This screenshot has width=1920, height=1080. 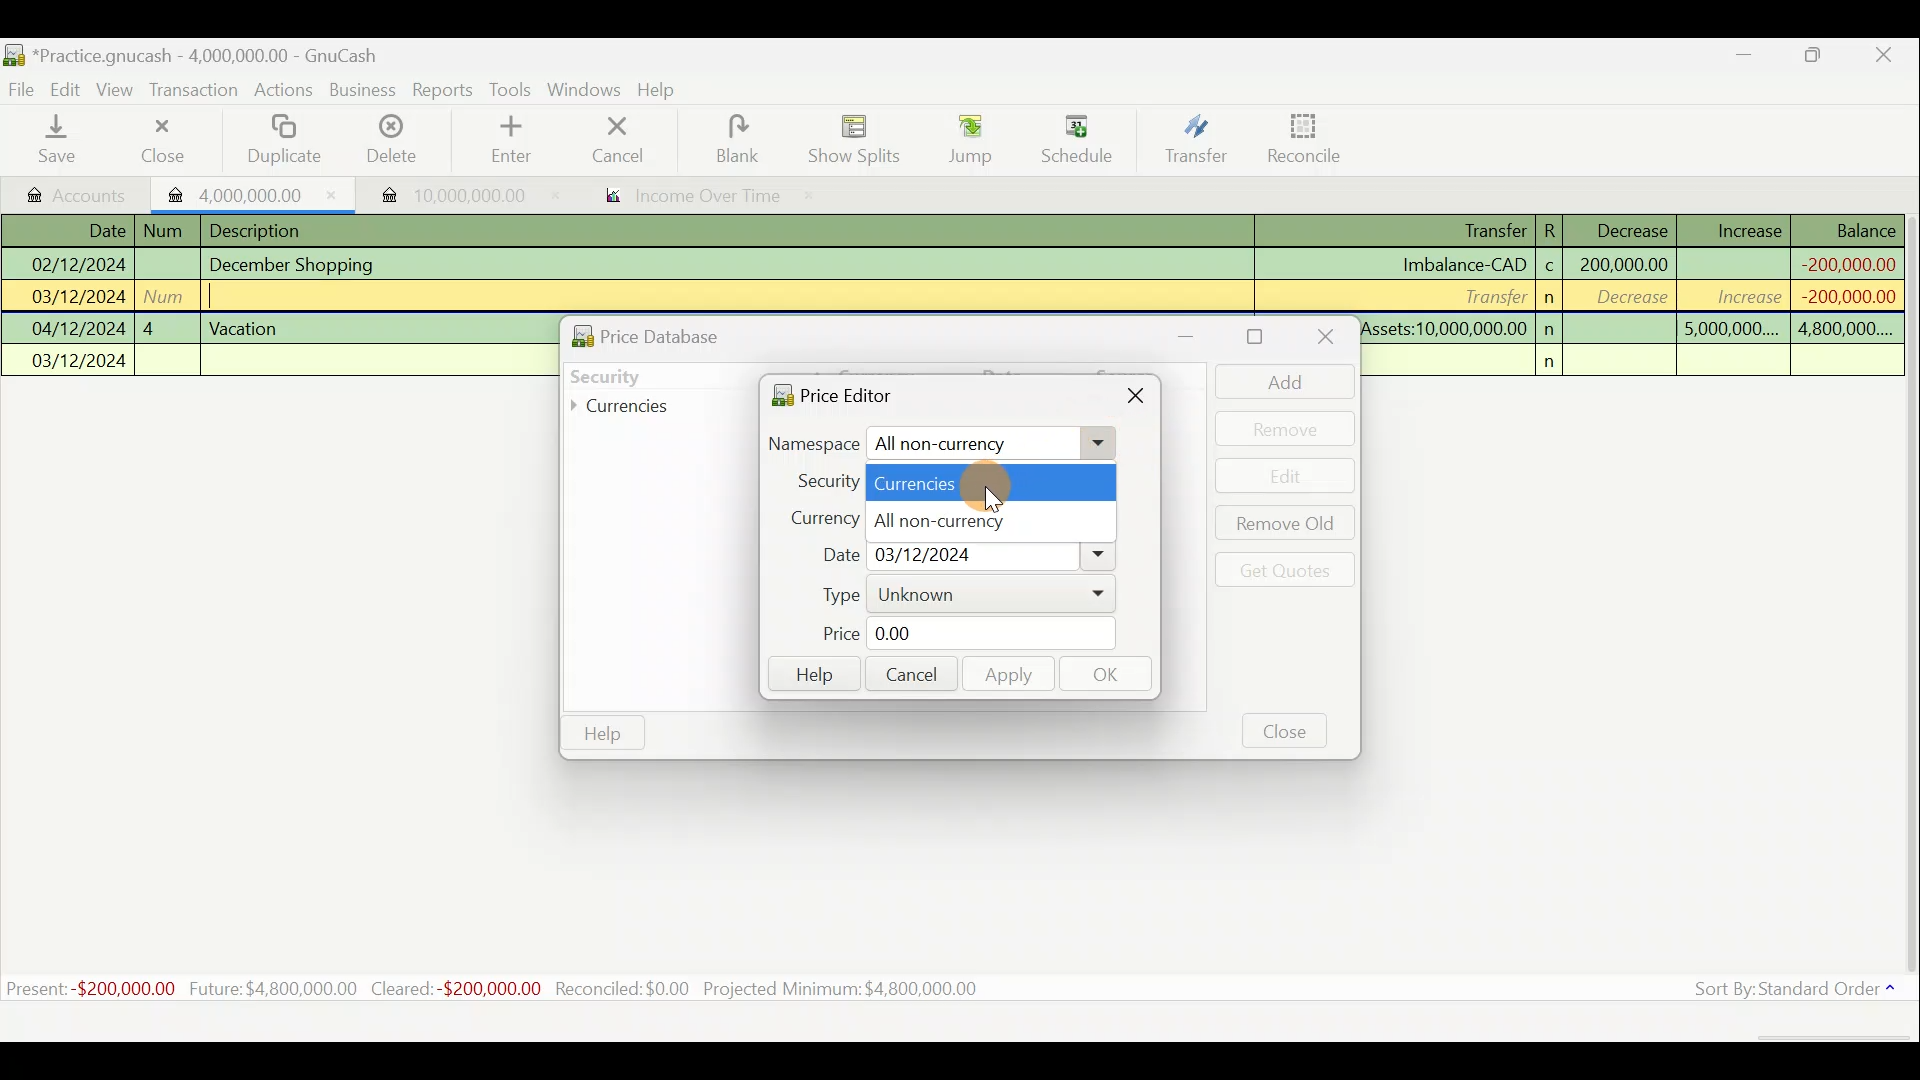 I want to click on Reports, so click(x=442, y=90).